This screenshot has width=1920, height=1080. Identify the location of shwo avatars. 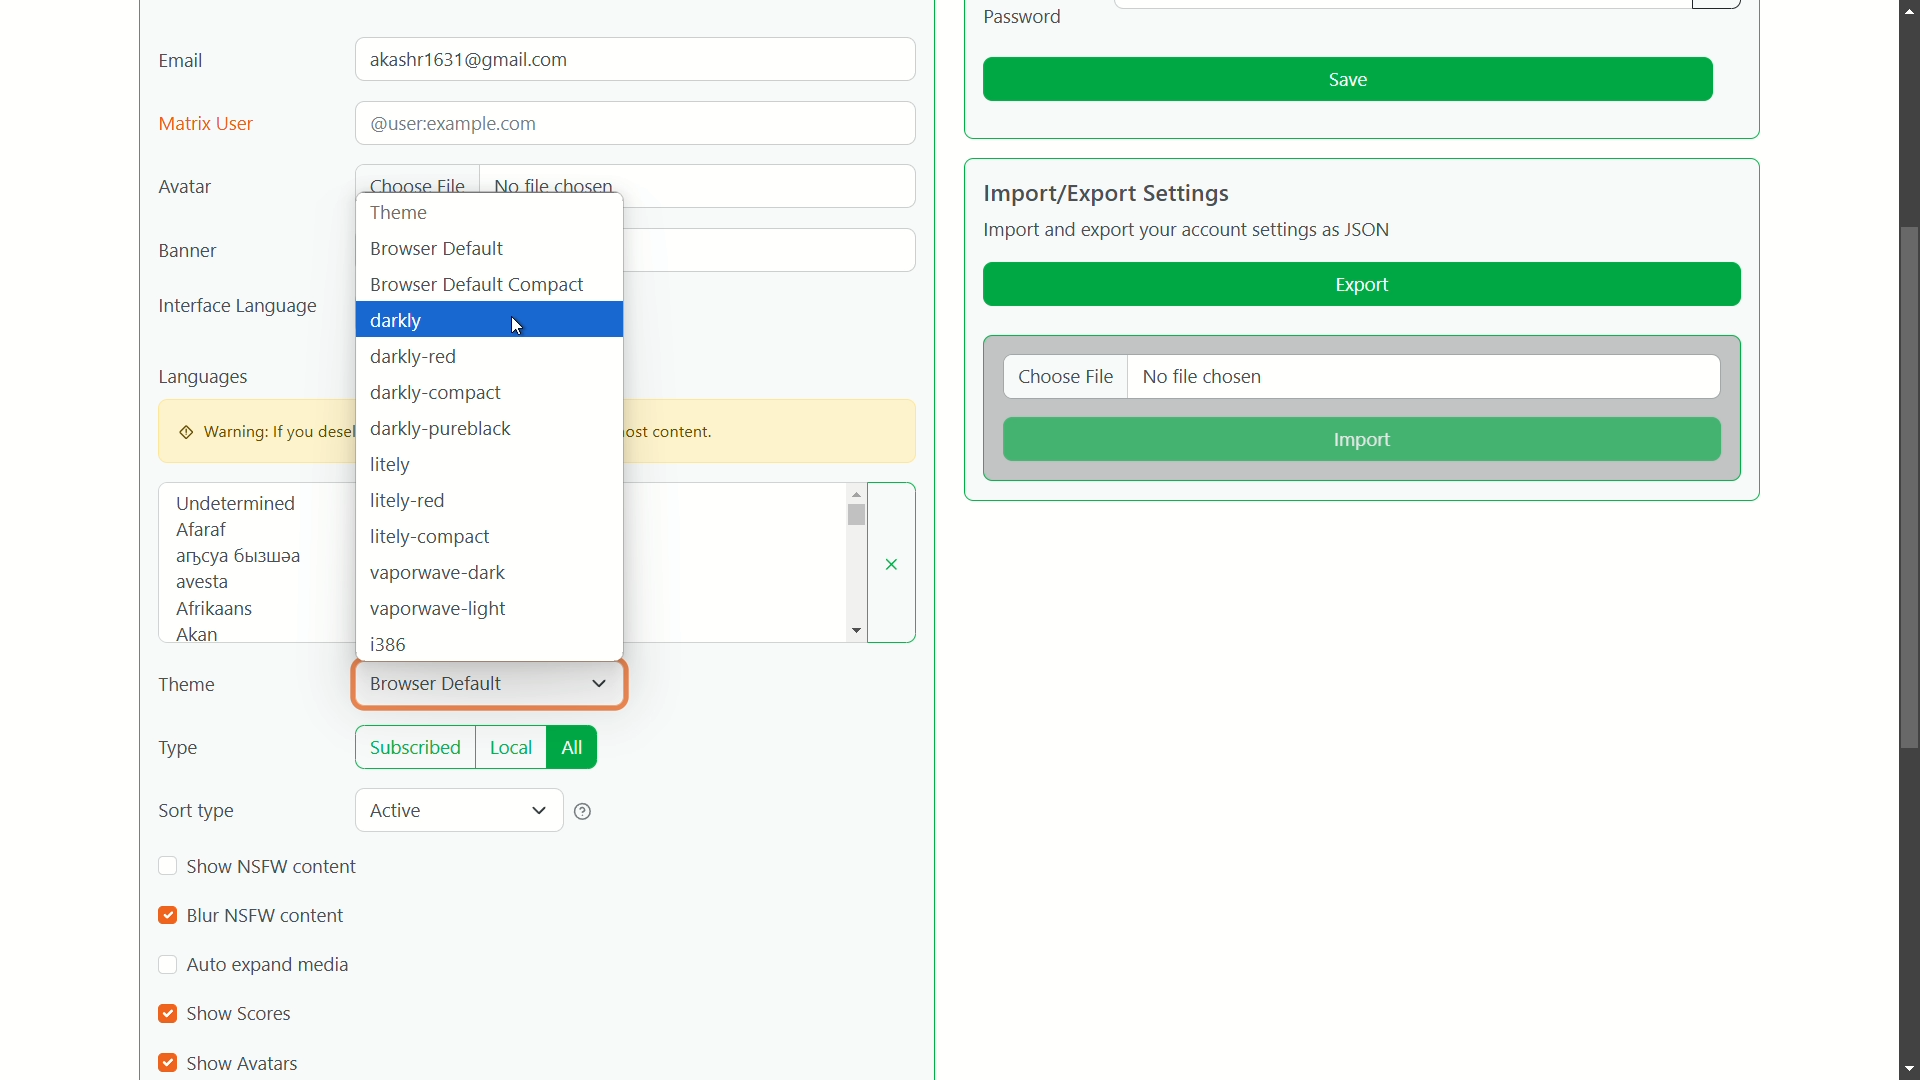
(246, 1062).